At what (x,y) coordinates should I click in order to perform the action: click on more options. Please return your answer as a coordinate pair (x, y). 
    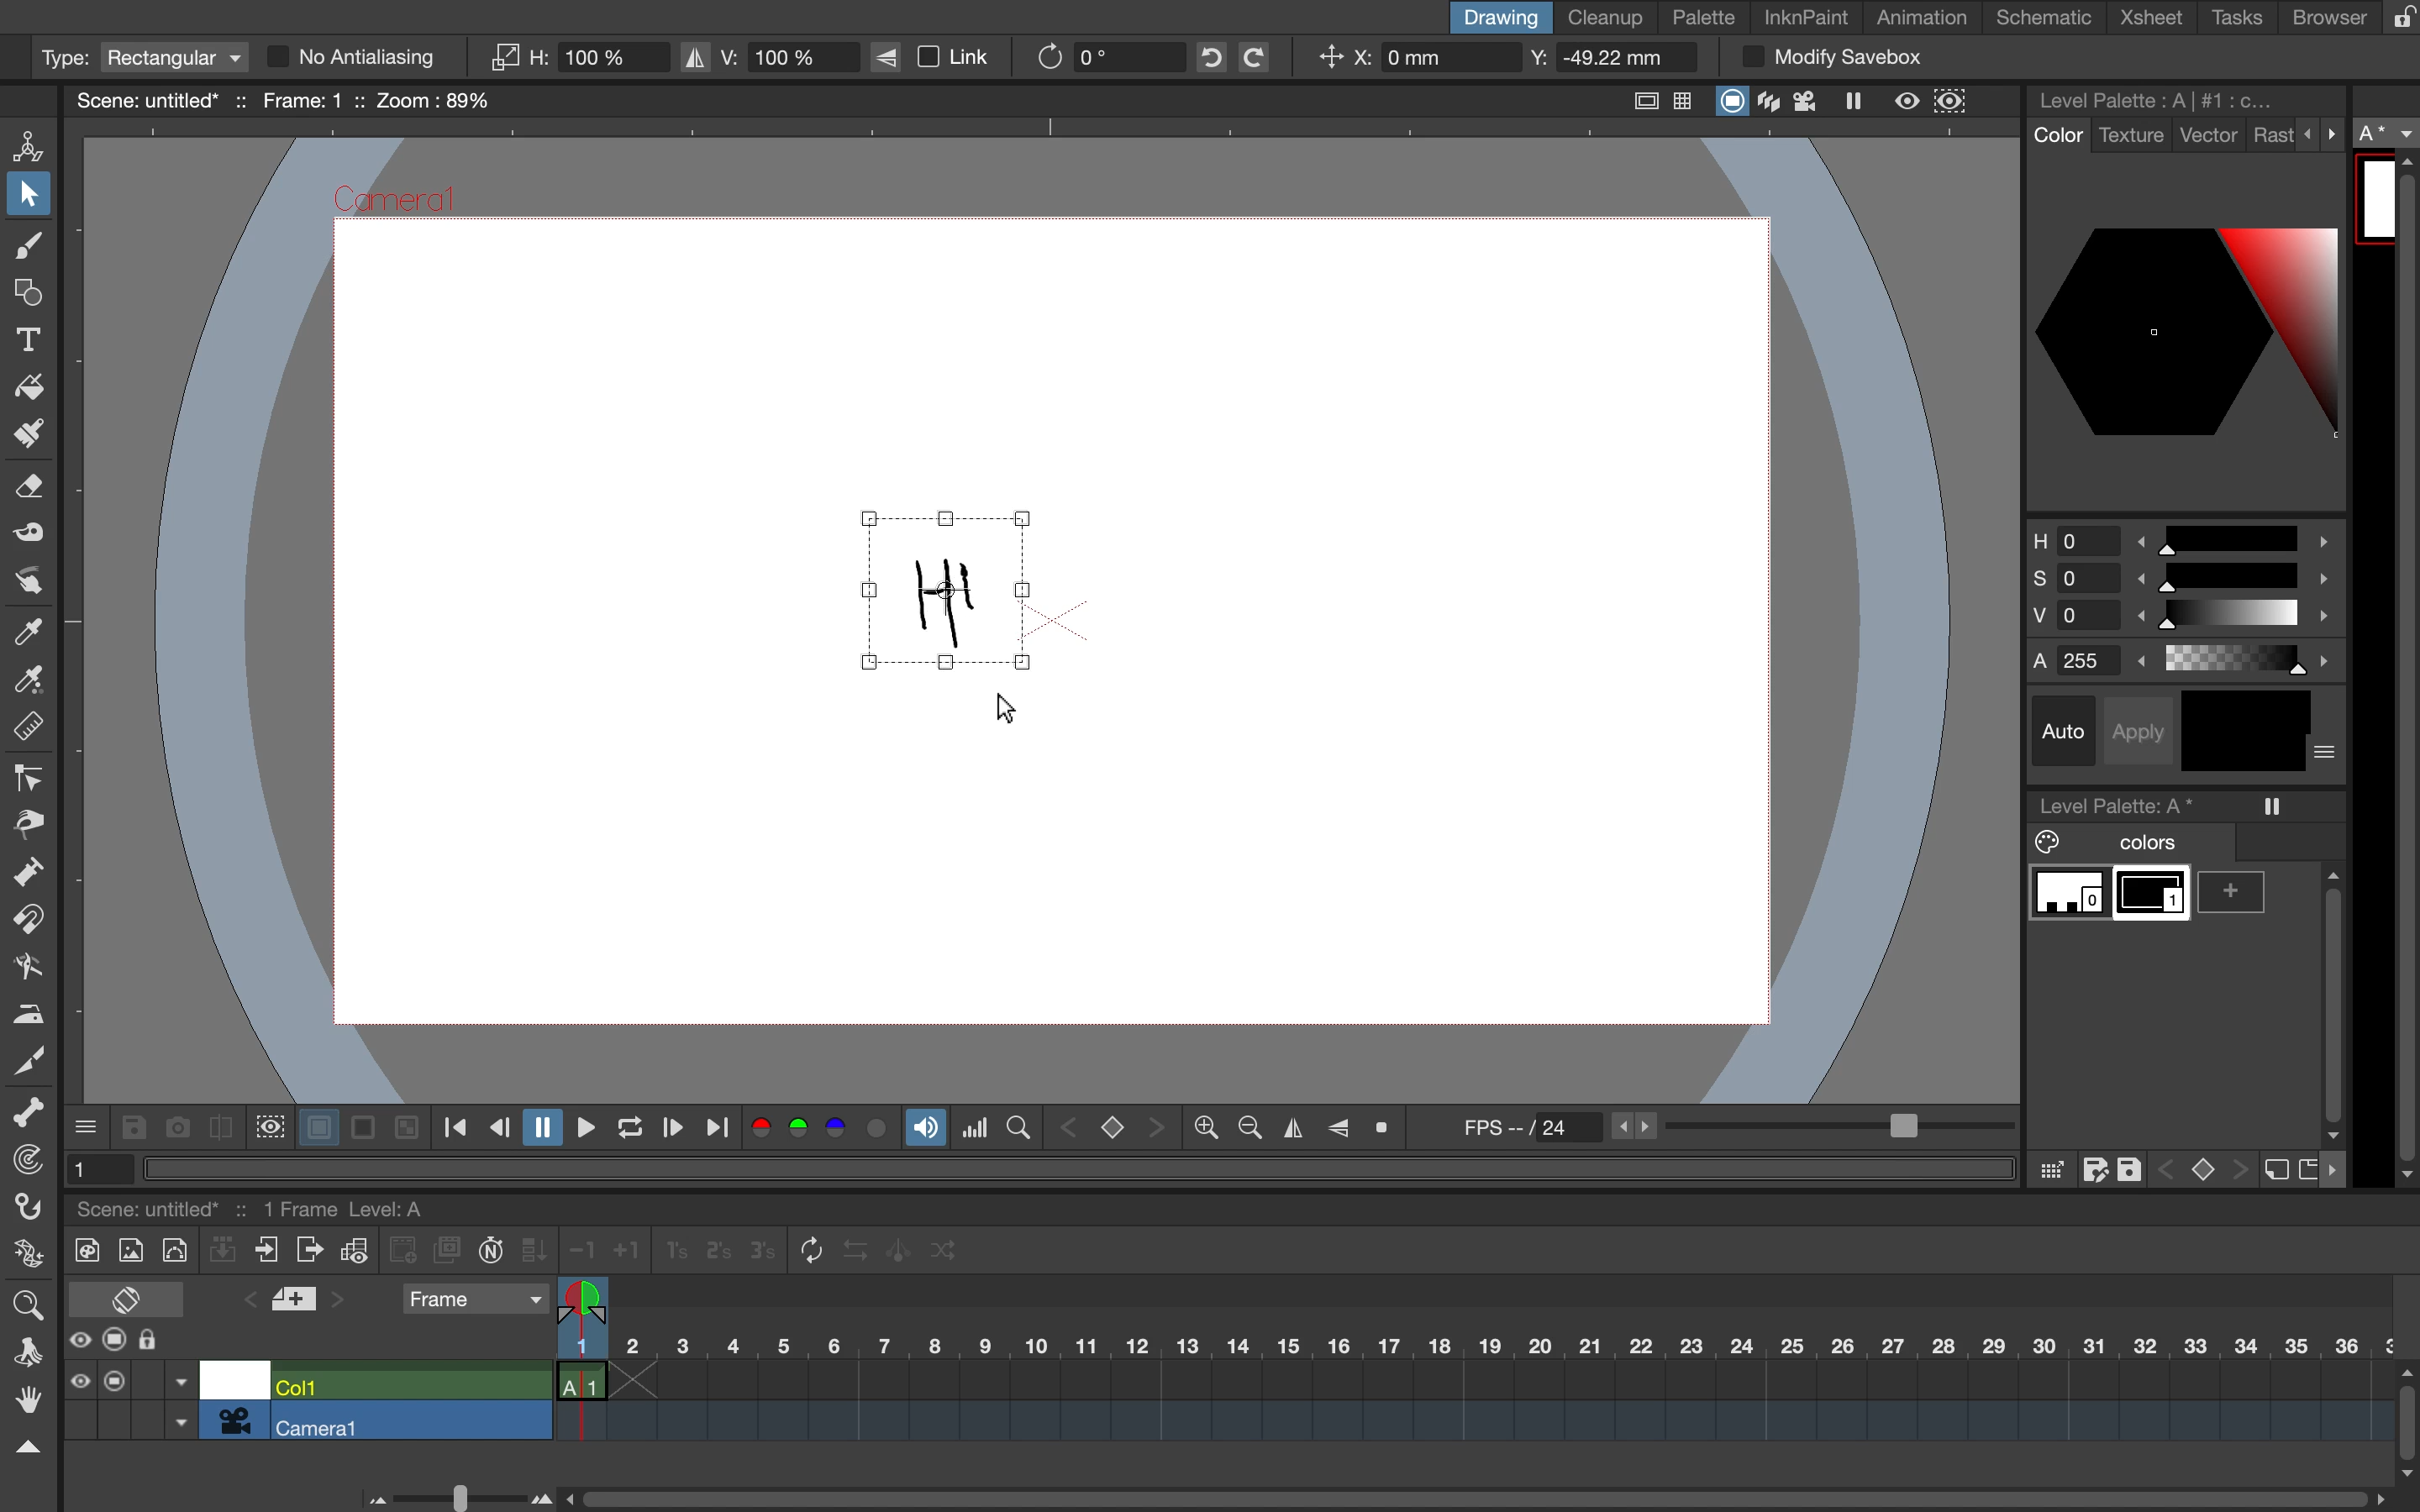
    Looking at the image, I should click on (87, 1125).